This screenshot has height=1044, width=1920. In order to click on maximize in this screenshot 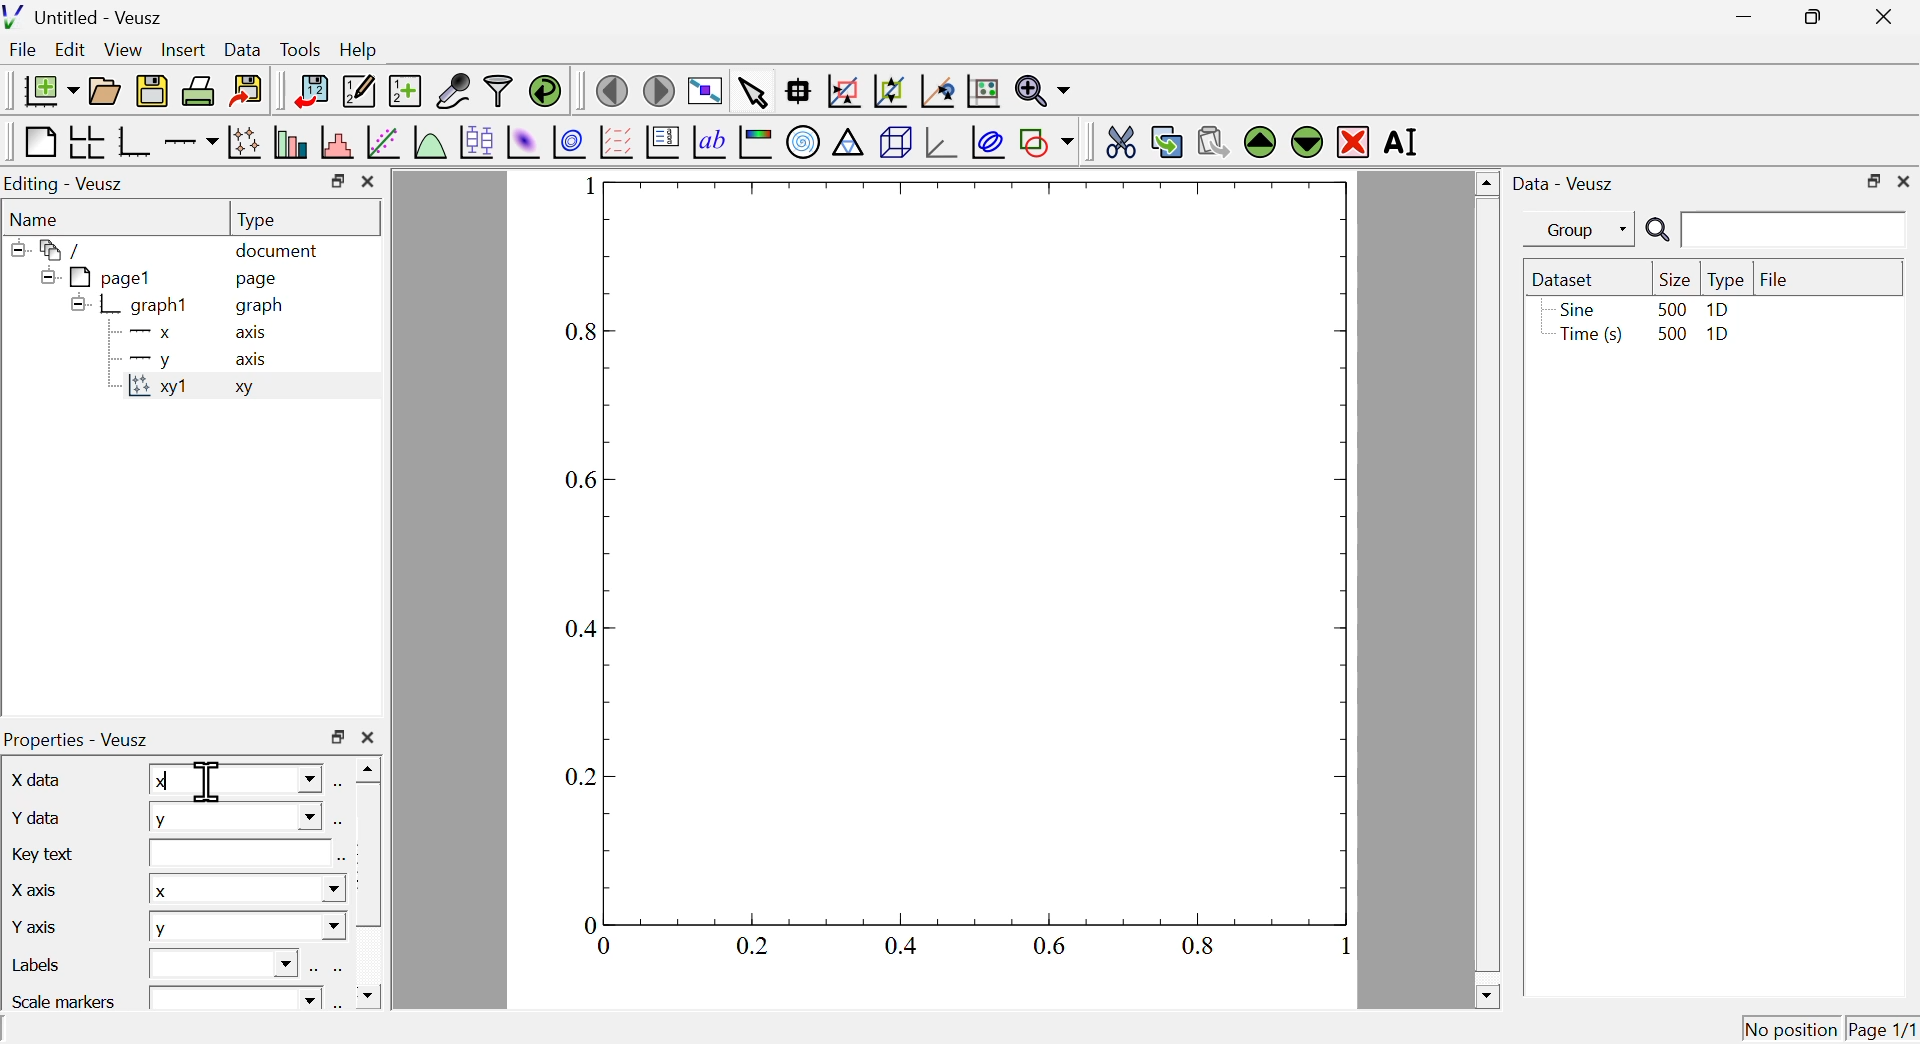, I will do `click(1808, 18)`.